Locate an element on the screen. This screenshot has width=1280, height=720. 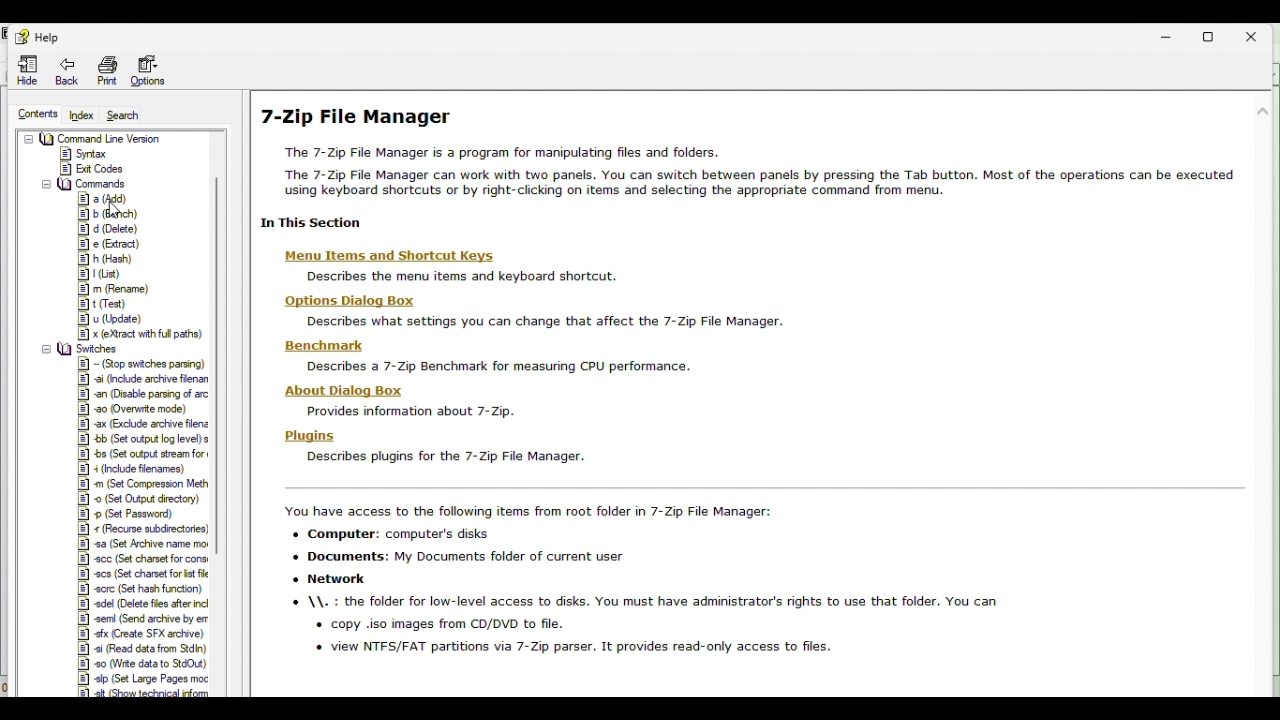
-ao is located at coordinates (144, 409).